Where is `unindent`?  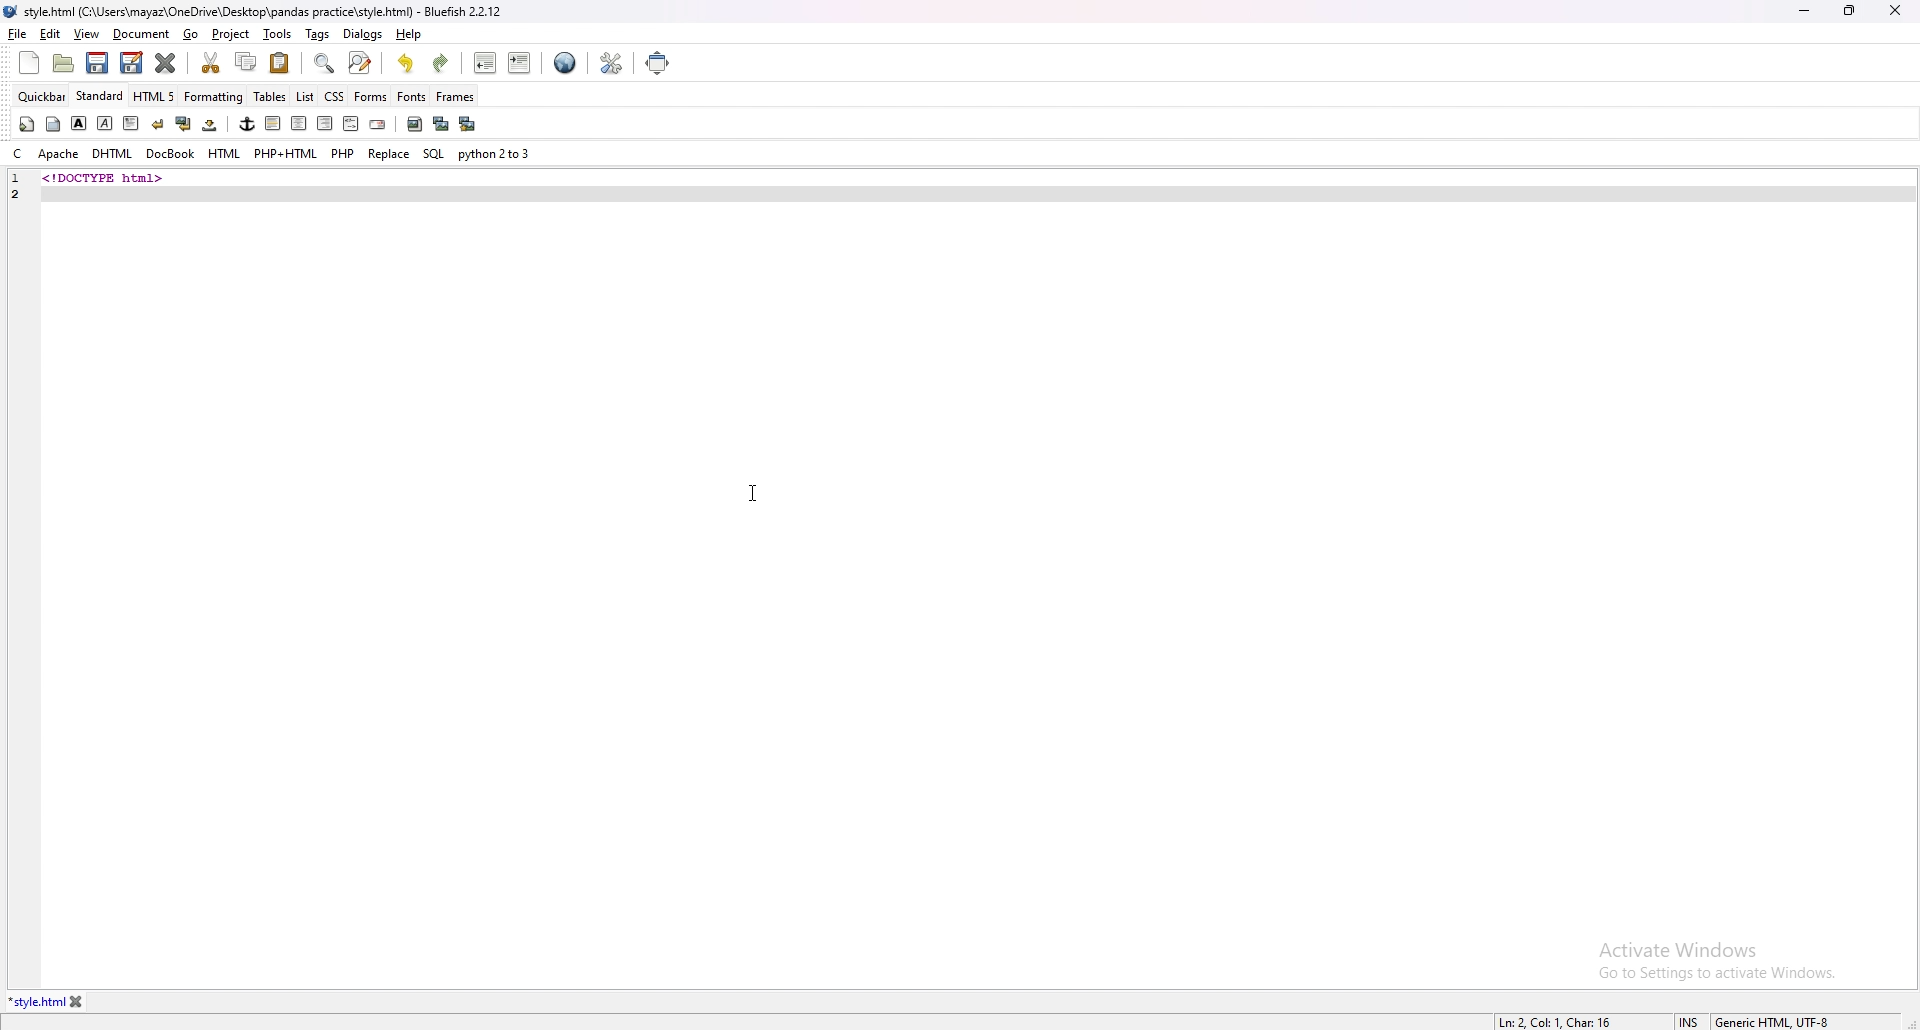 unindent is located at coordinates (486, 63).